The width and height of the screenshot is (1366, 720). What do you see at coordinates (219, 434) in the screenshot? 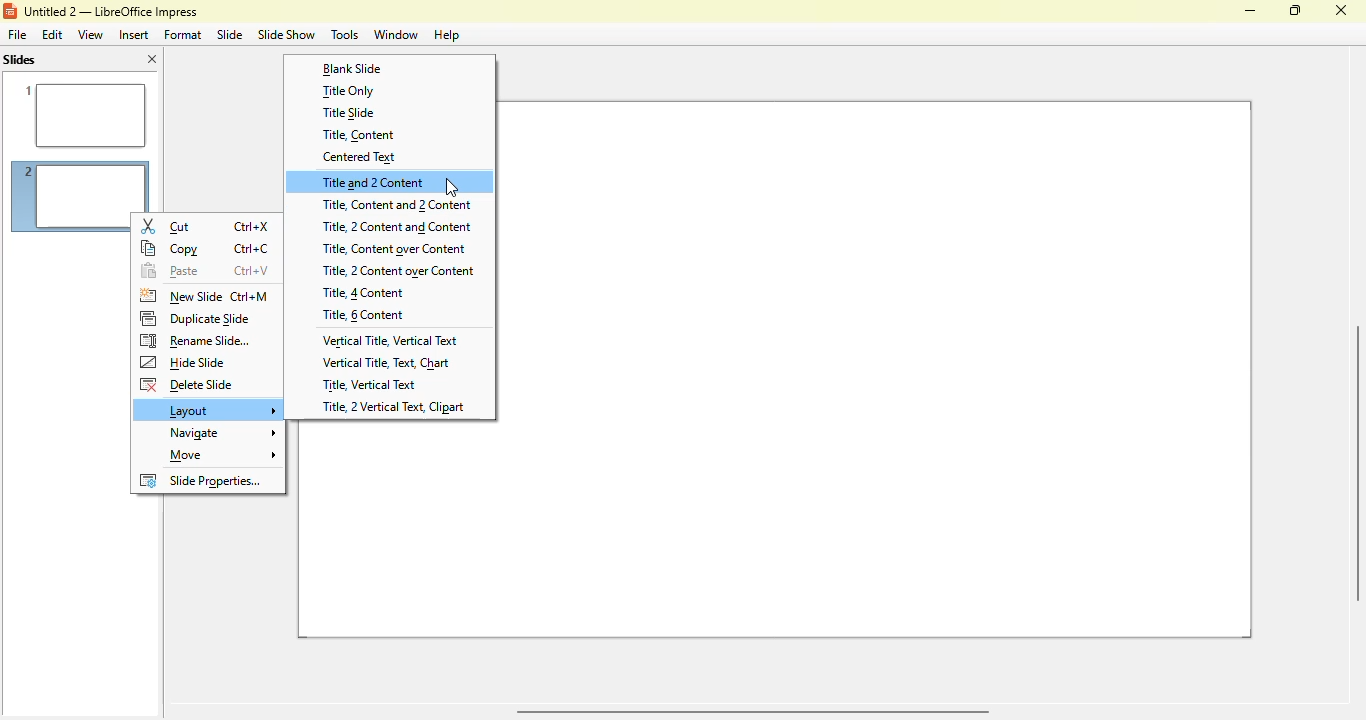
I see `navigate` at bounding box center [219, 434].